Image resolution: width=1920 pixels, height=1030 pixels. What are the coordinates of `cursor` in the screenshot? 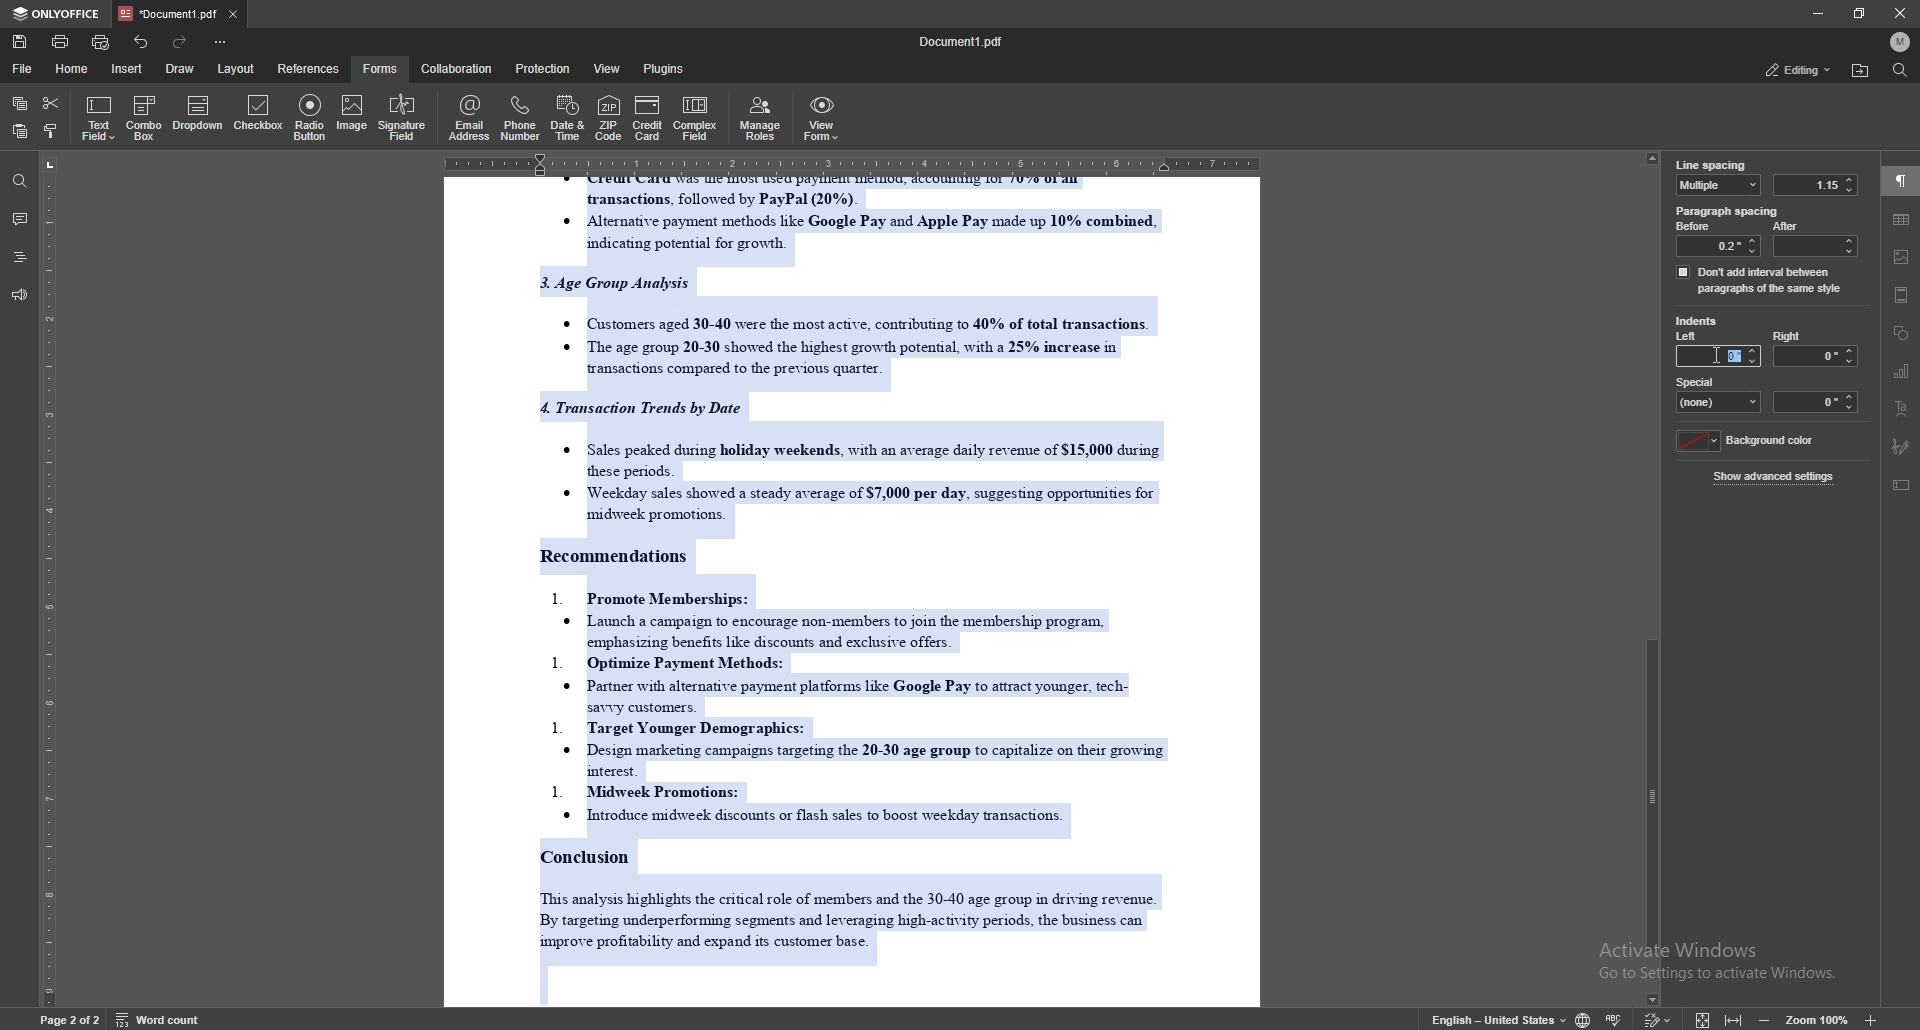 It's located at (1718, 355).